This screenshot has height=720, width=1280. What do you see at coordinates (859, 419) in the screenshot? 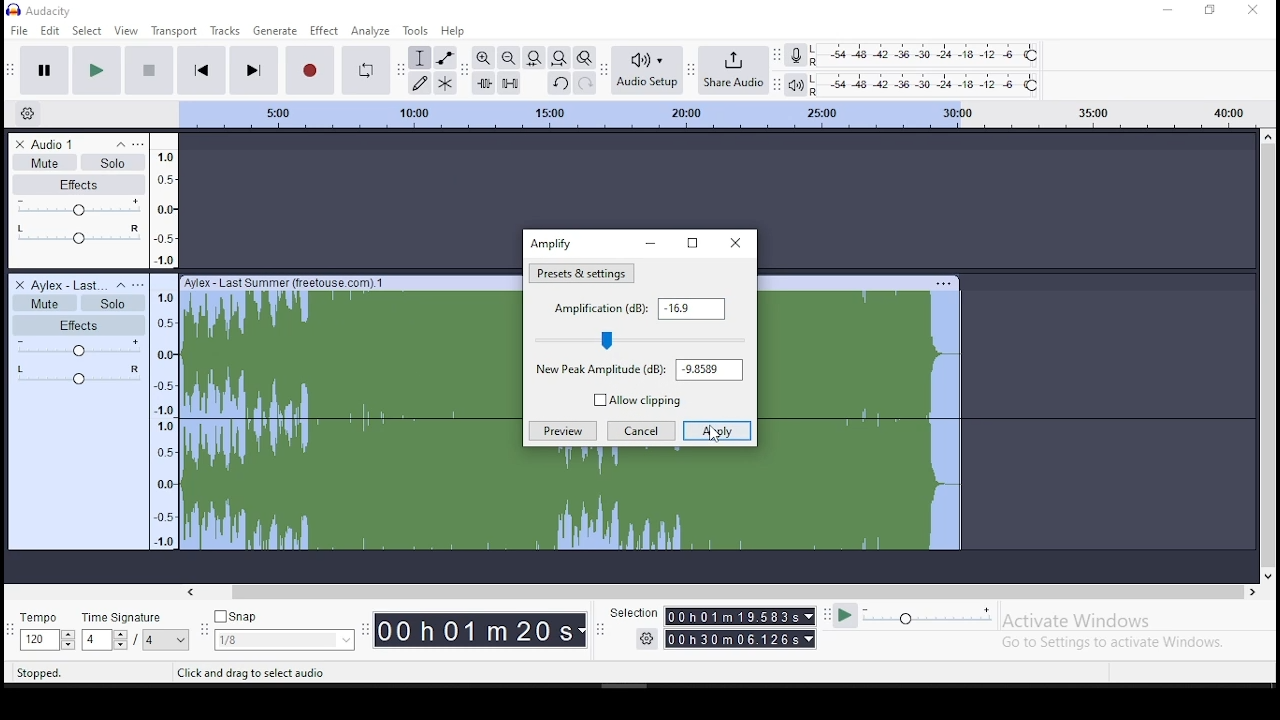
I see `track` at bounding box center [859, 419].